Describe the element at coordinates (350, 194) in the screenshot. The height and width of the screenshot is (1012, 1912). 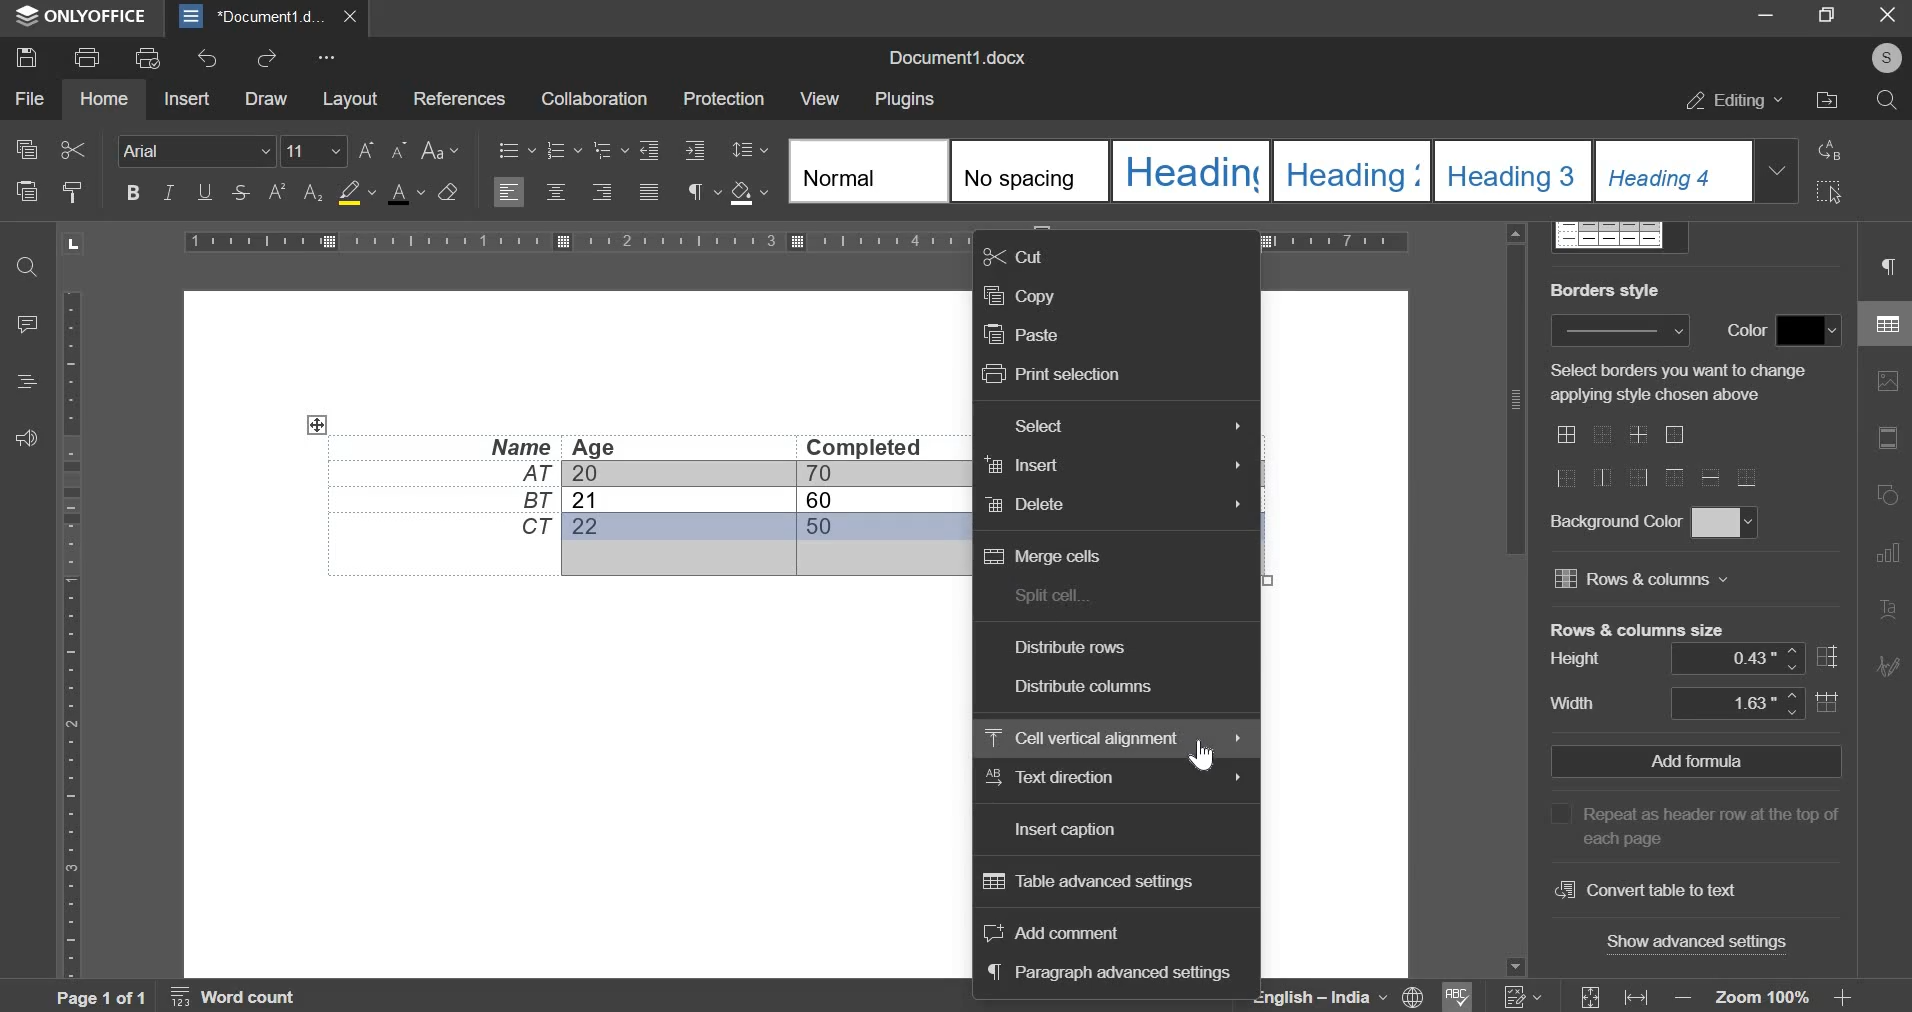
I see `background color` at that location.